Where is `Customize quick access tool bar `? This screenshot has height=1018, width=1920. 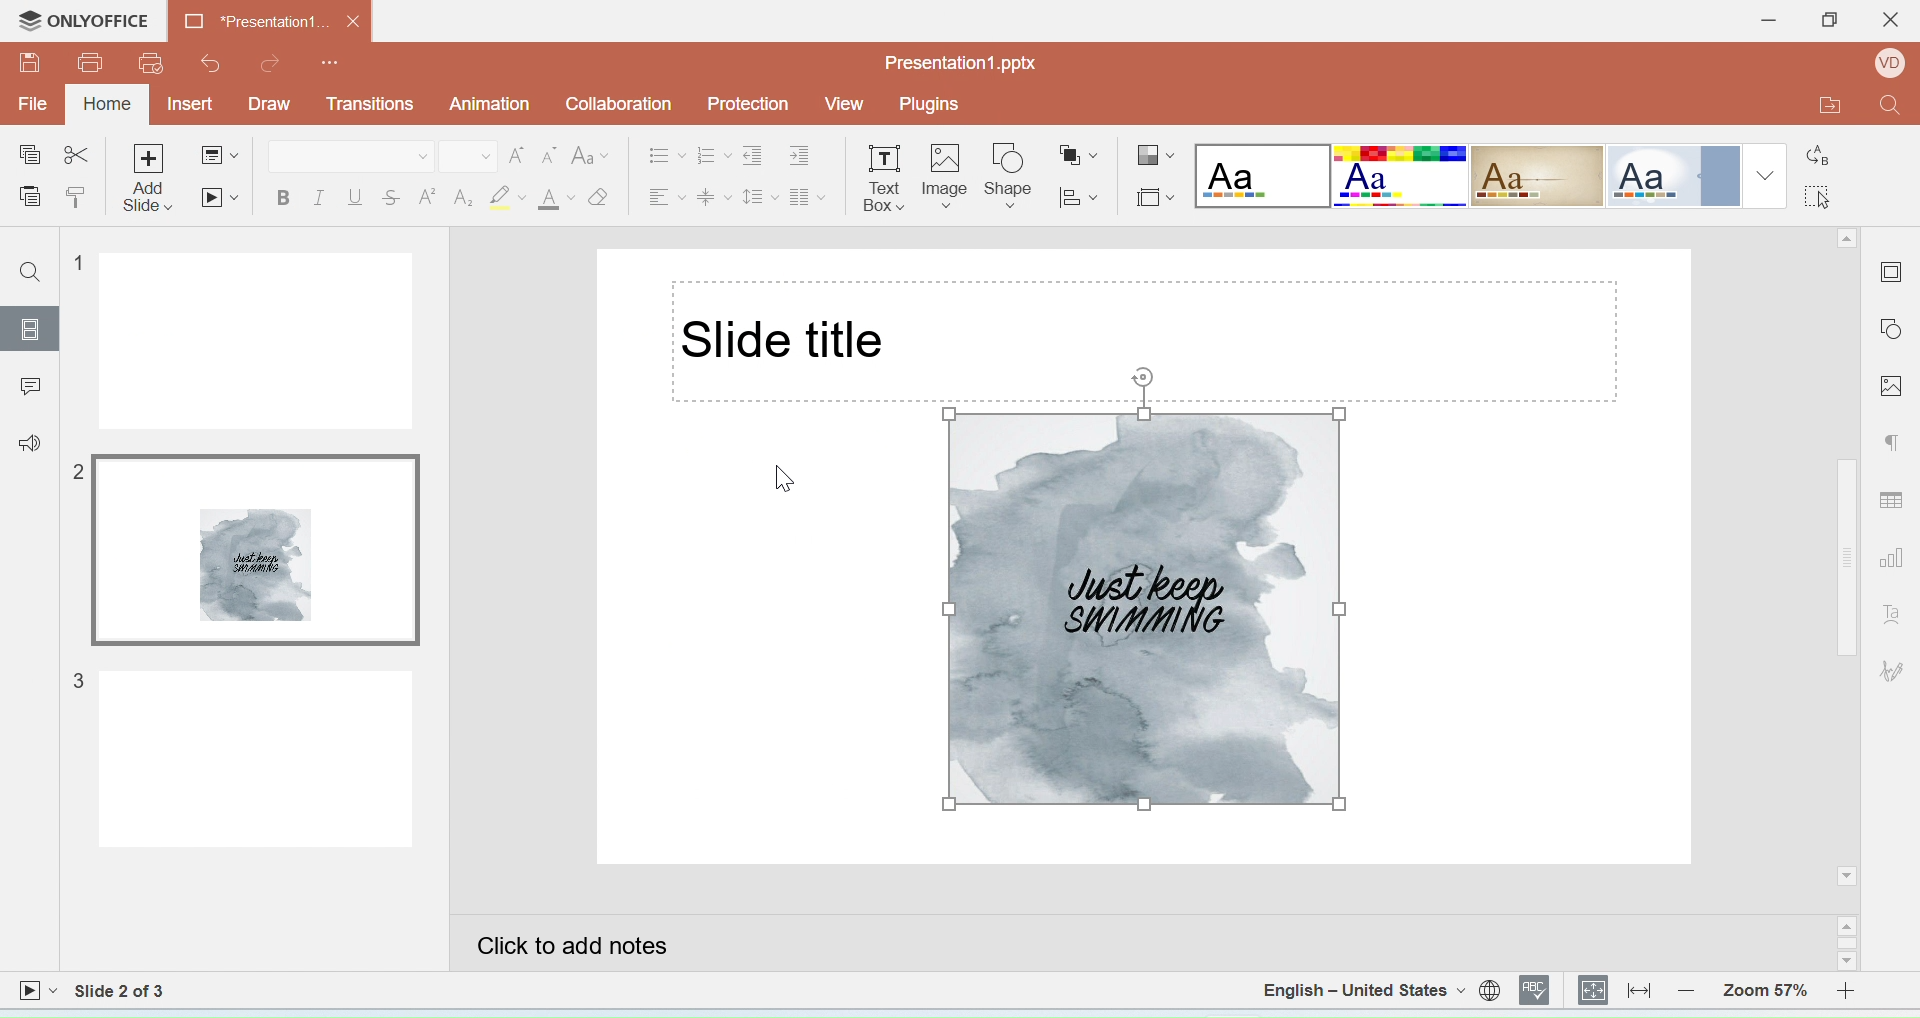
Customize quick access tool bar  is located at coordinates (332, 59).